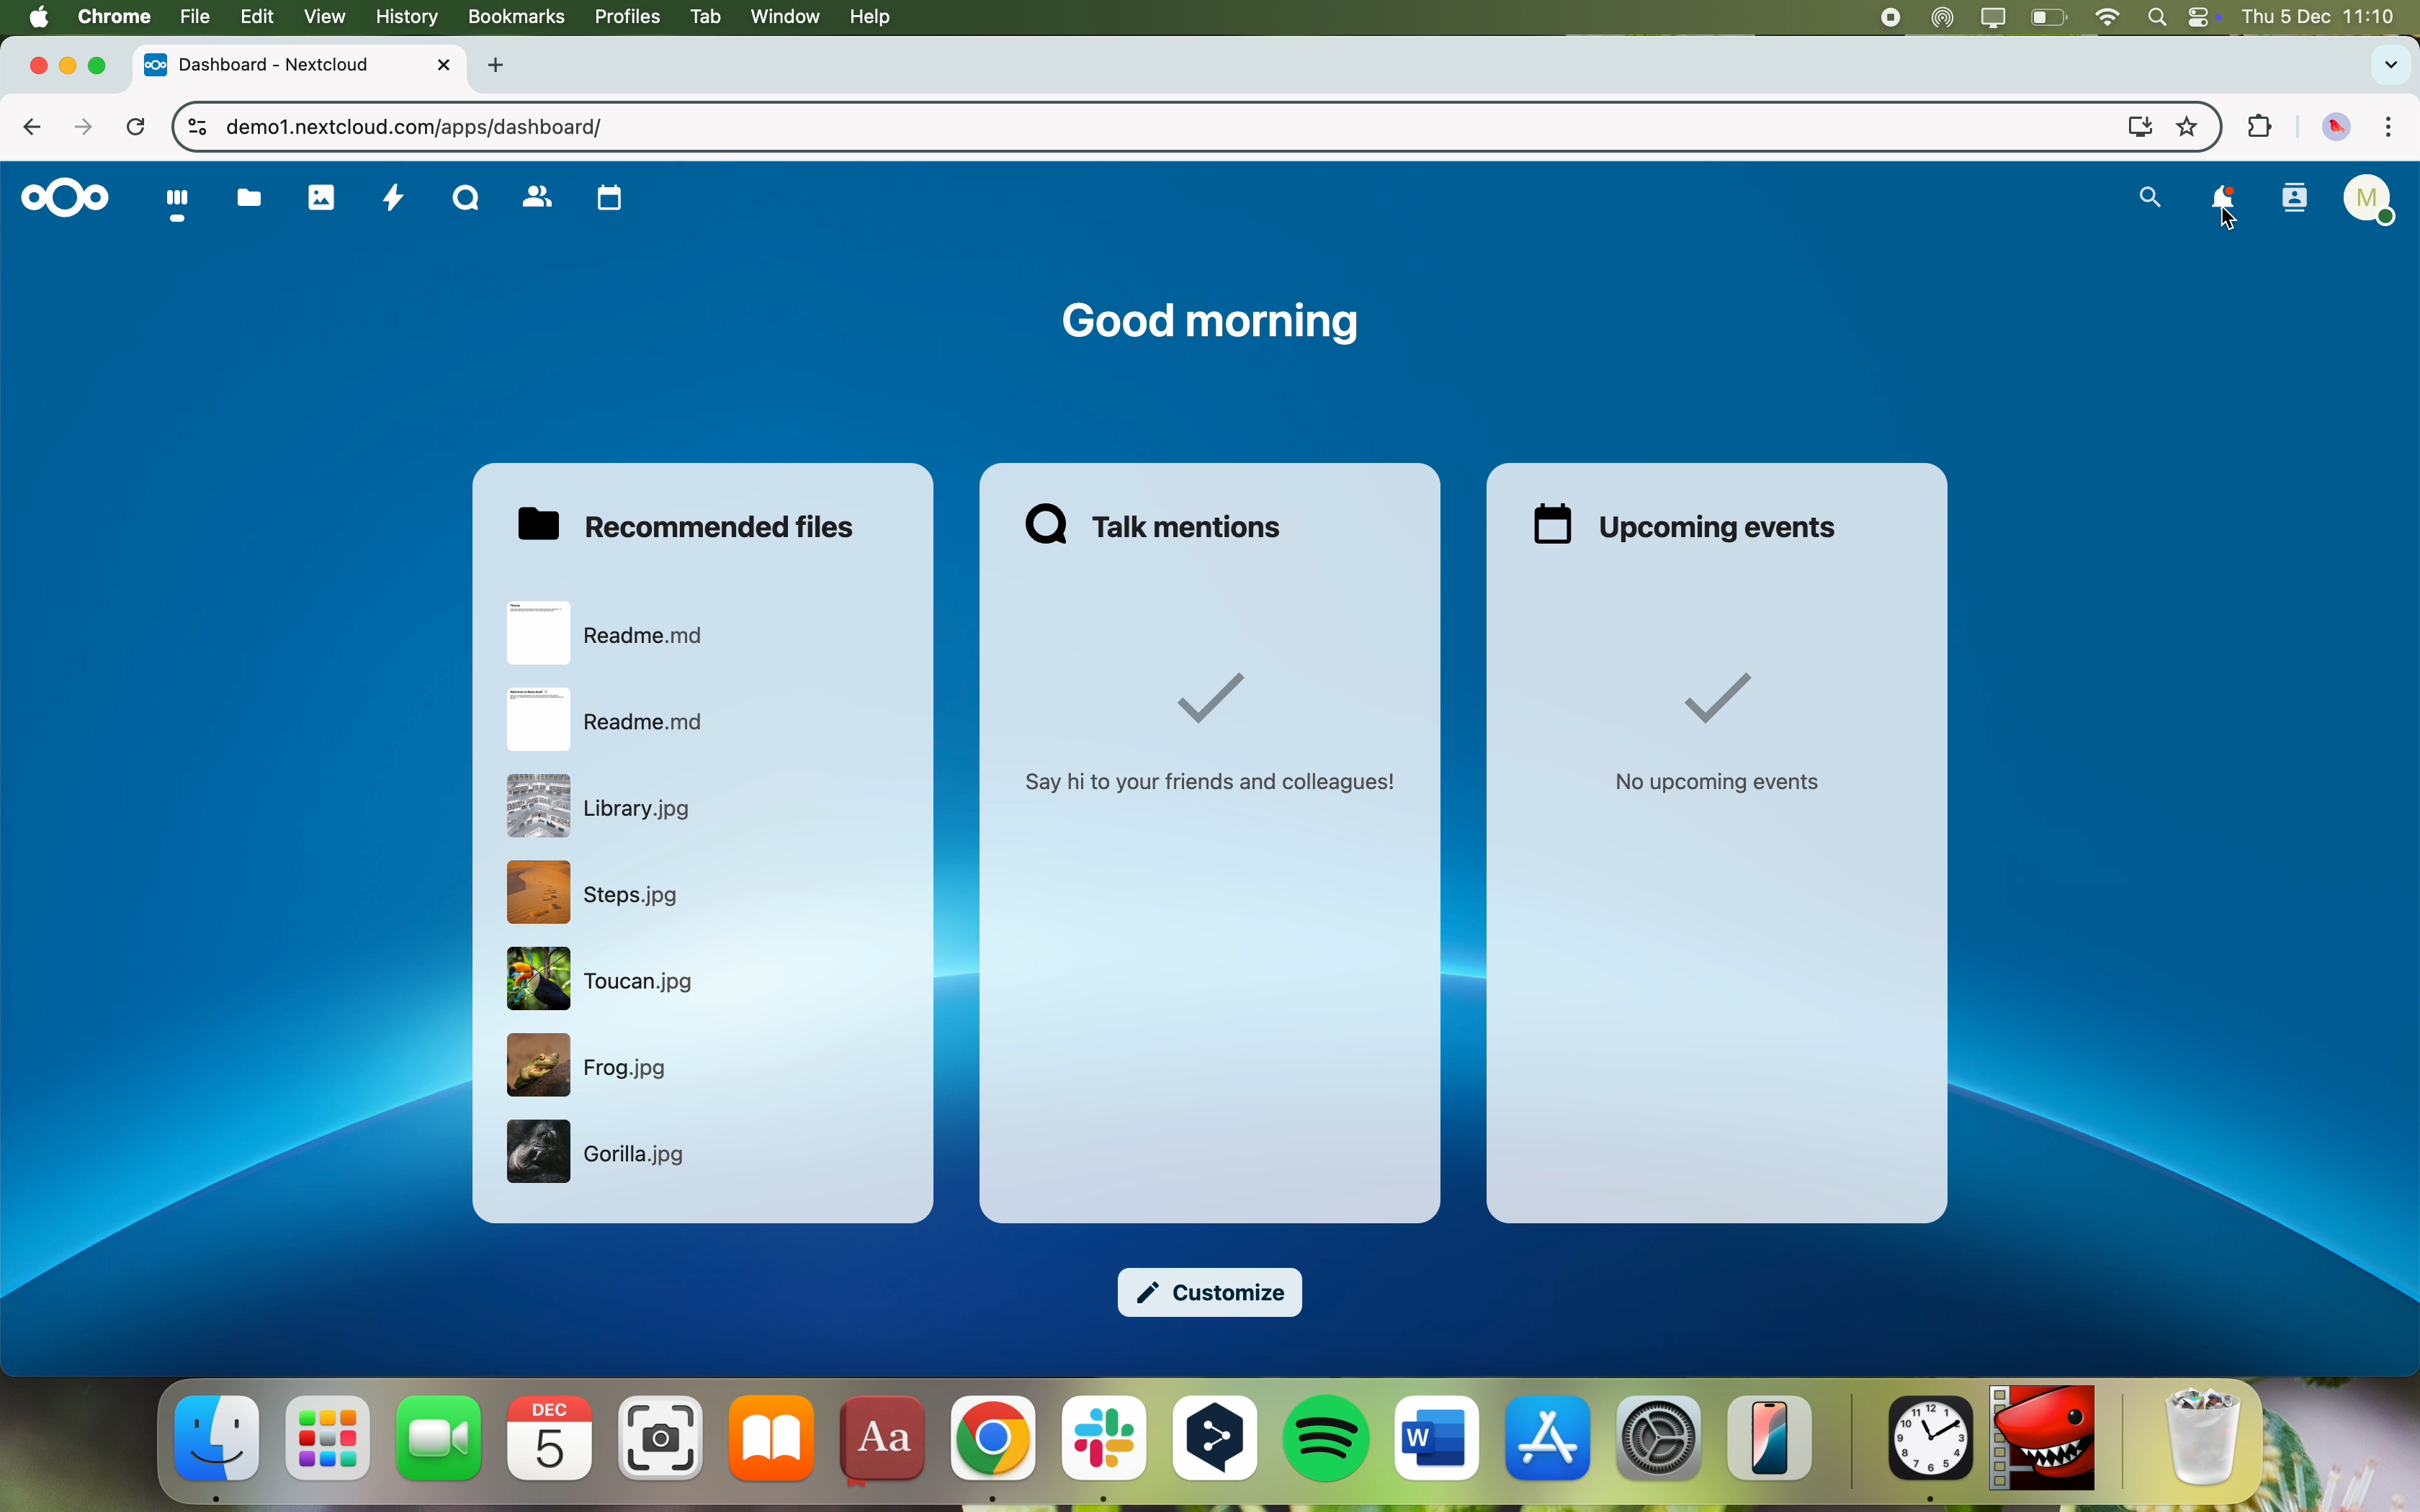  What do you see at coordinates (2228, 200) in the screenshot?
I see `click on notifications` at bounding box center [2228, 200].